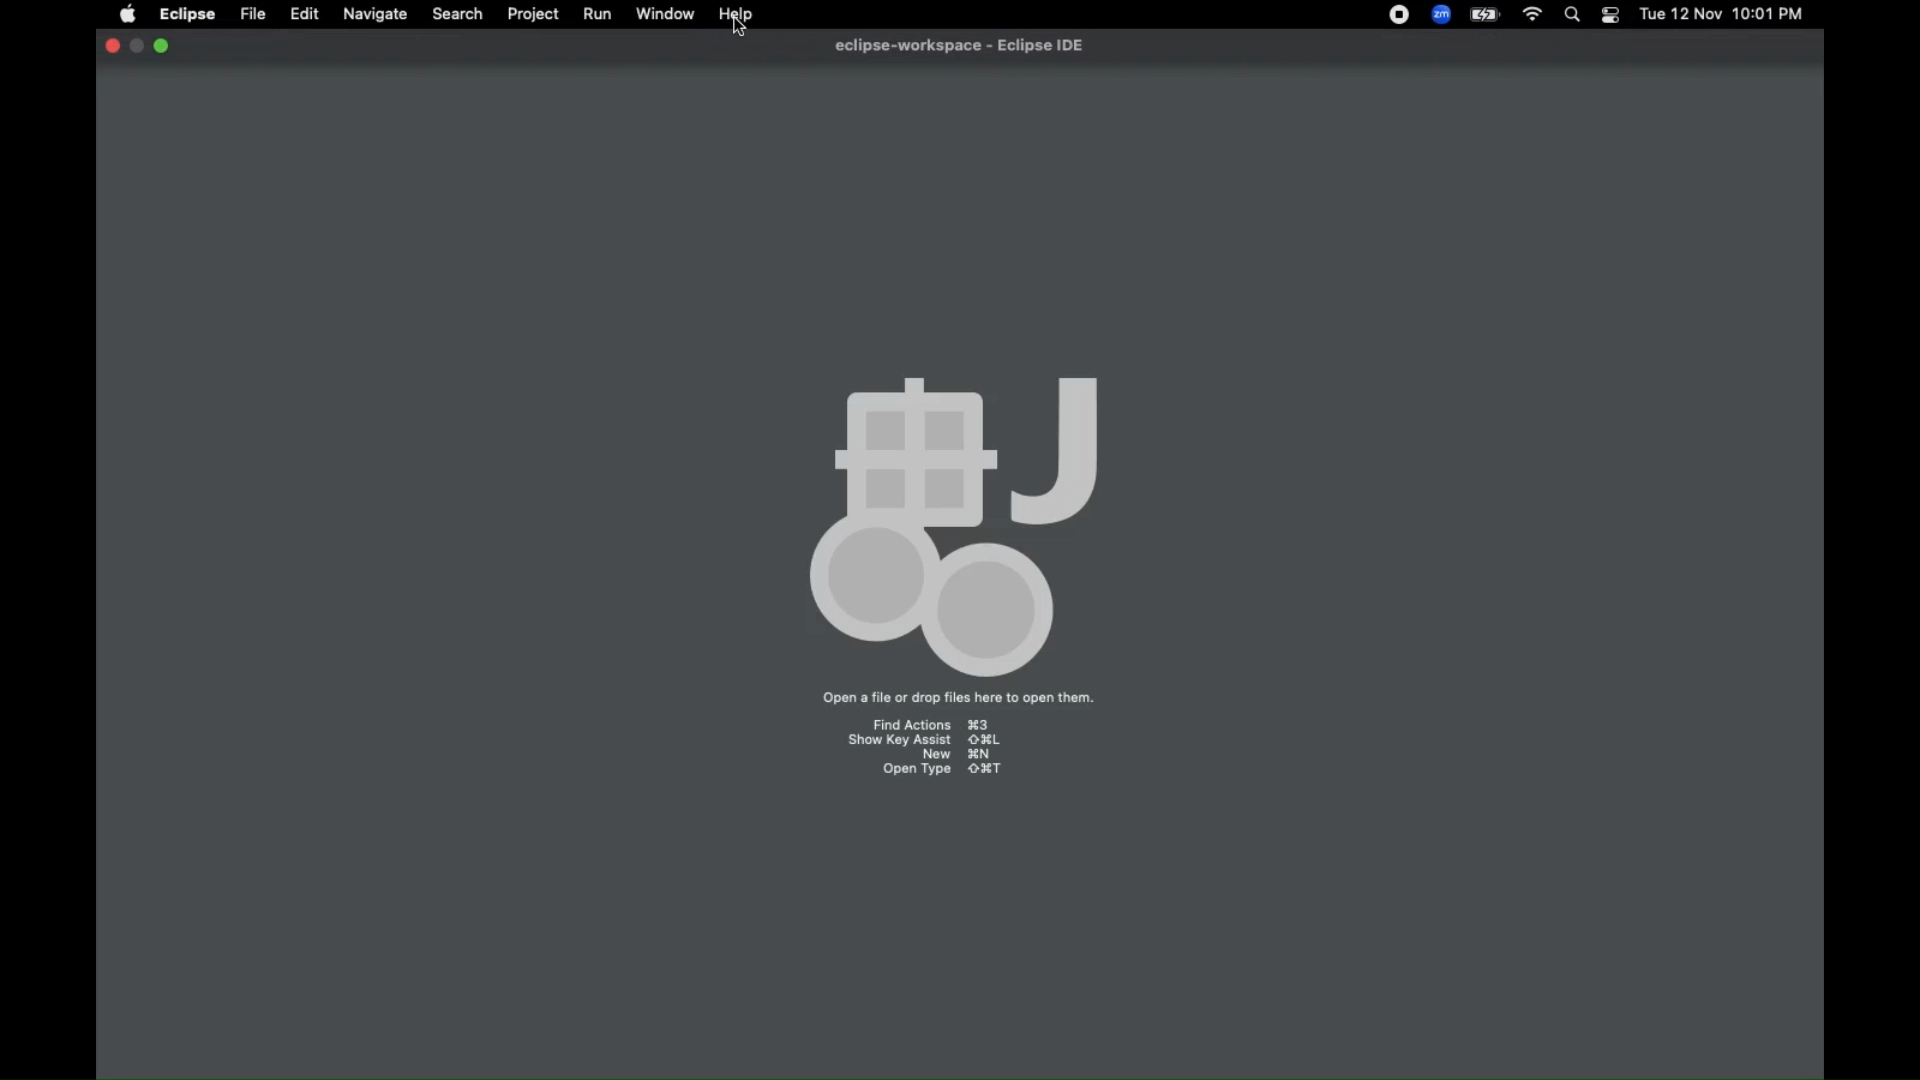 Image resolution: width=1920 pixels, height=1080 pixels. Describe the element at coordinates (457, 16) in the screenshot. I see `Search` at that location.